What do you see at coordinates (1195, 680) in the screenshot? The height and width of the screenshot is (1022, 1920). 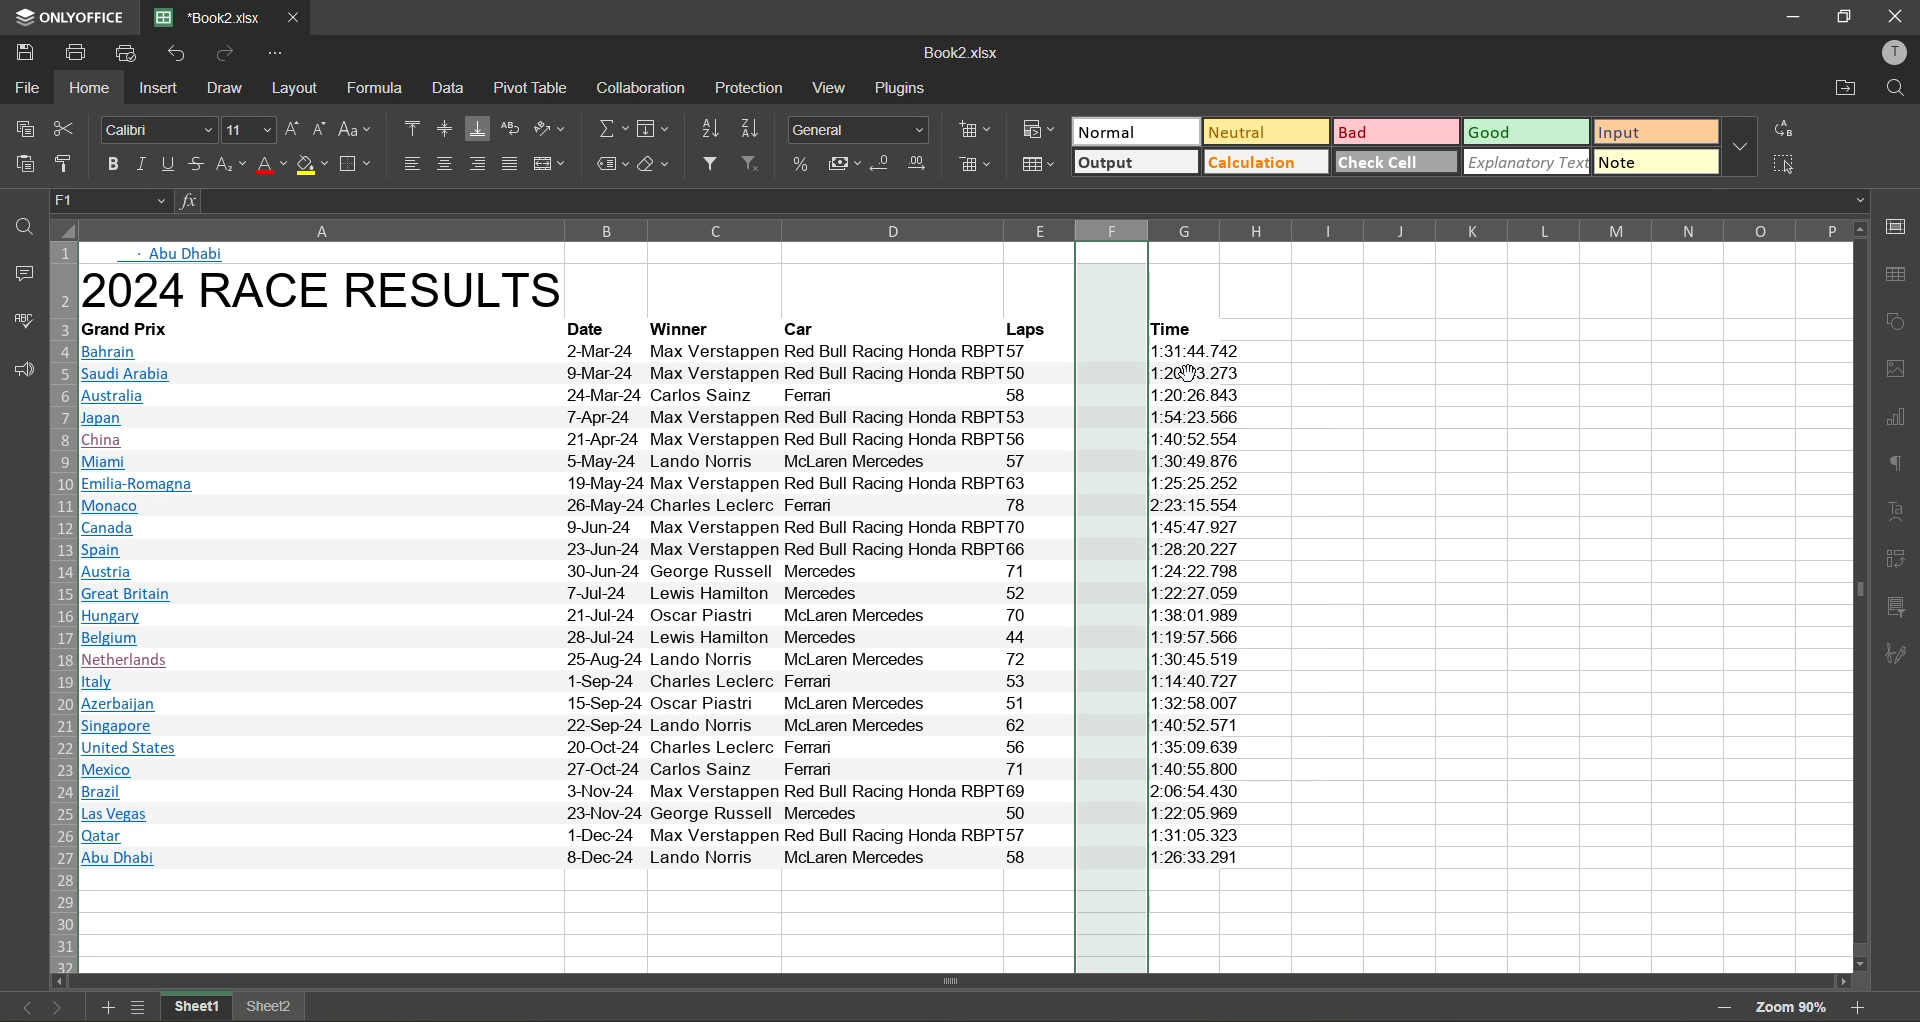 I see `11:14:40.727` at bounding box center [1195, 680].